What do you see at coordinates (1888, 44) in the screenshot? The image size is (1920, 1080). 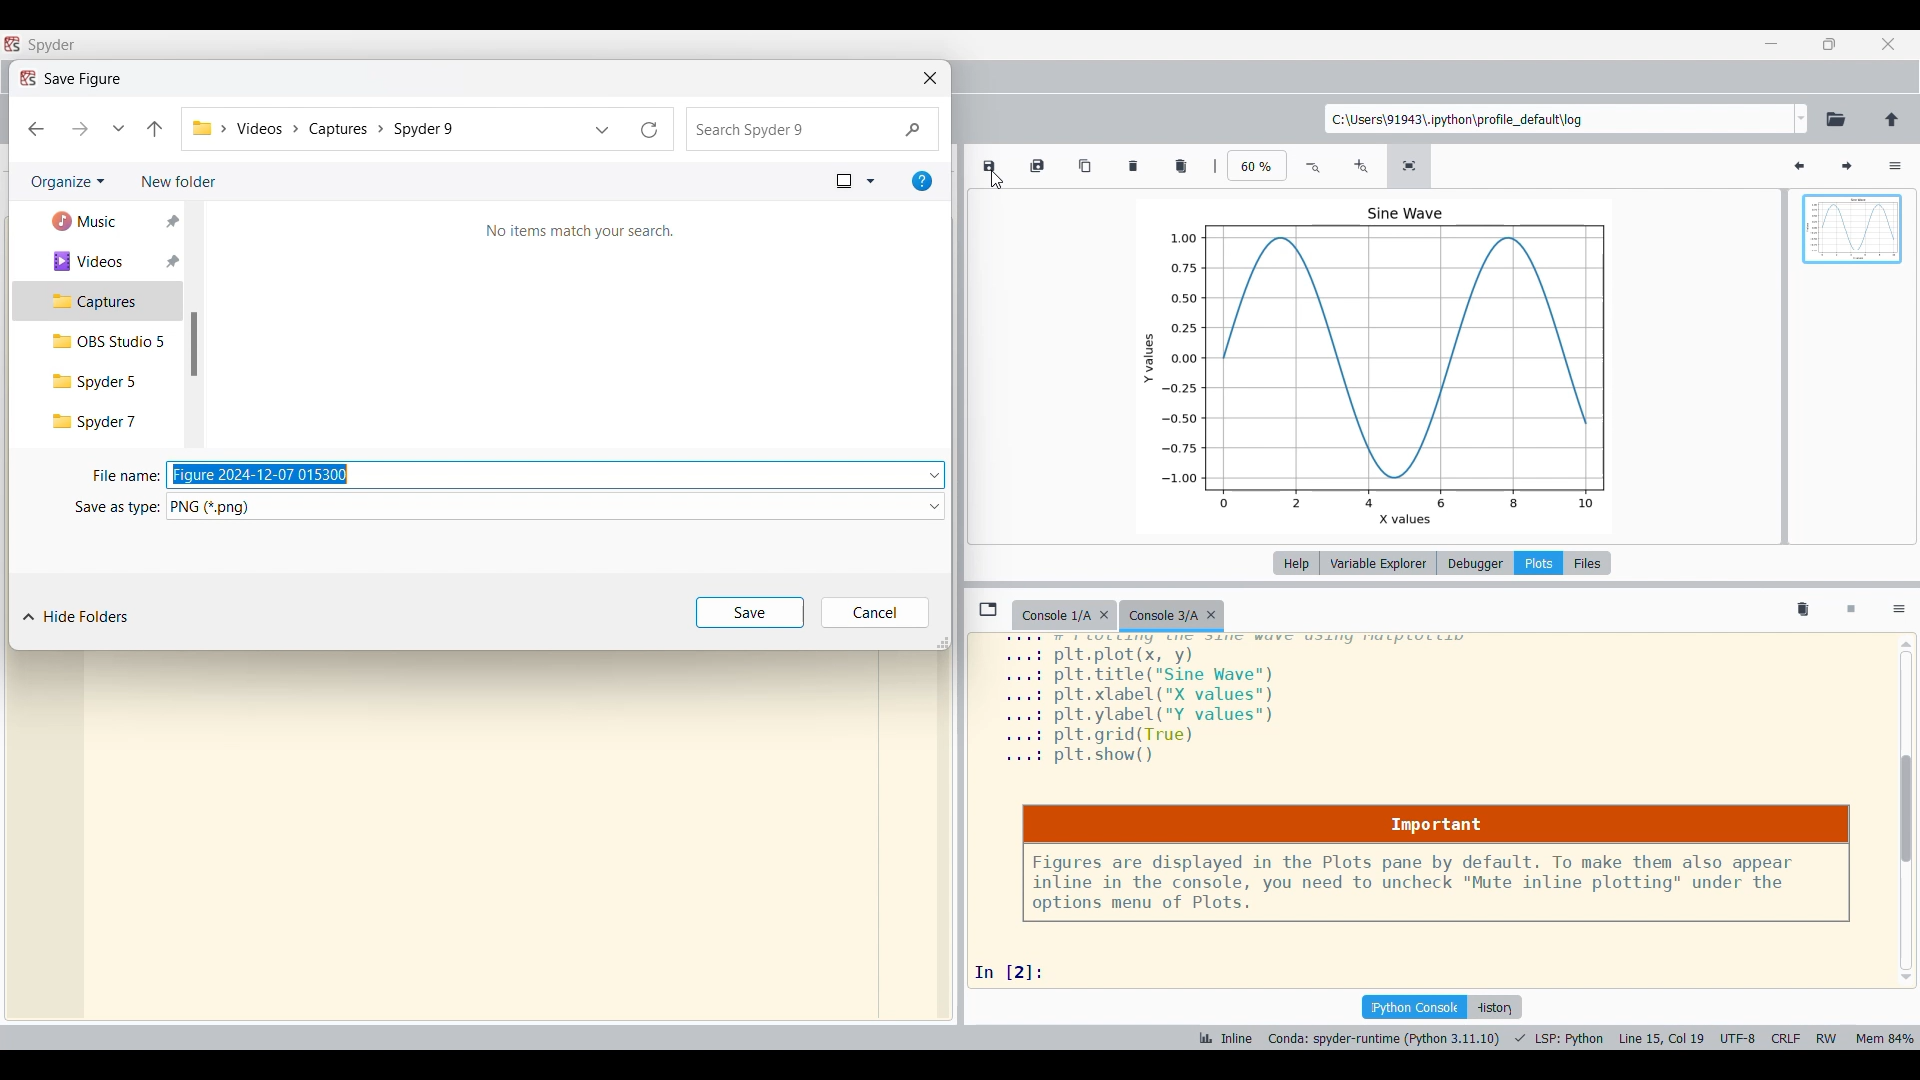 I see `Close interface` at bounding box center [1888, 44].